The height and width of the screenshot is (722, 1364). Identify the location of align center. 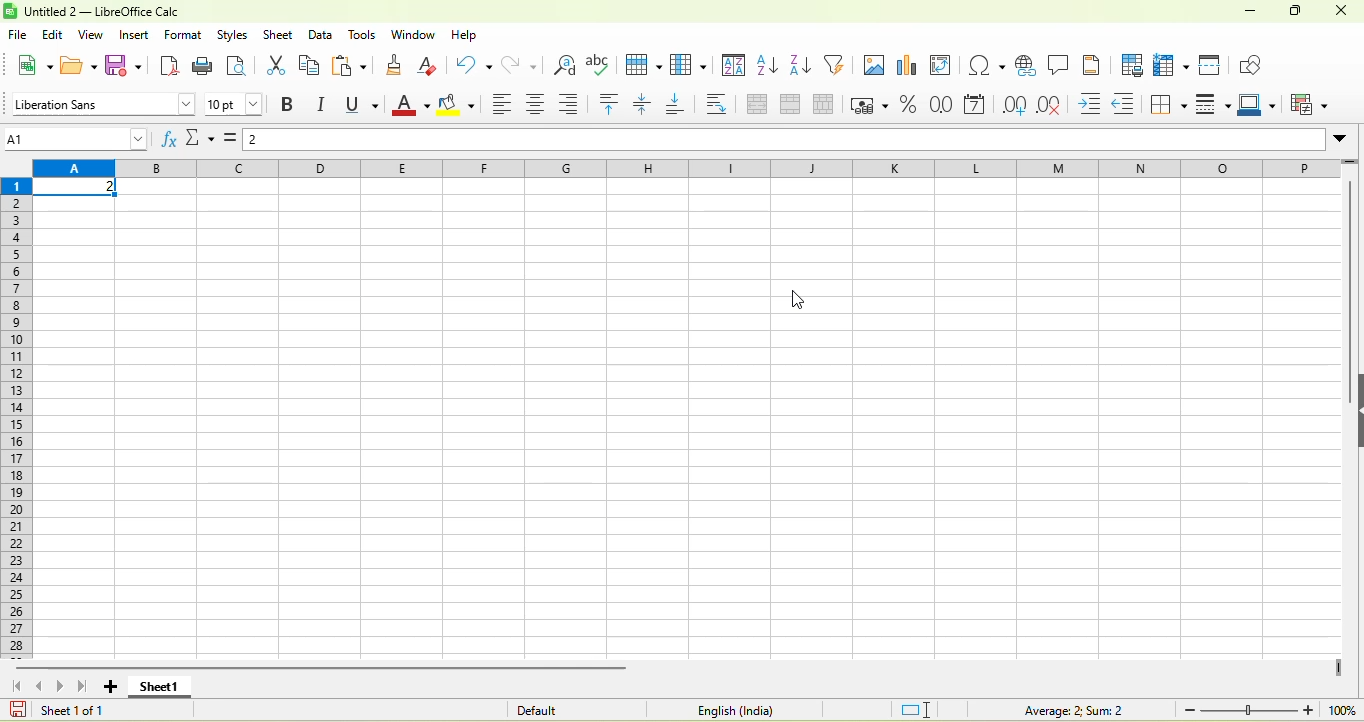
(543, 106).